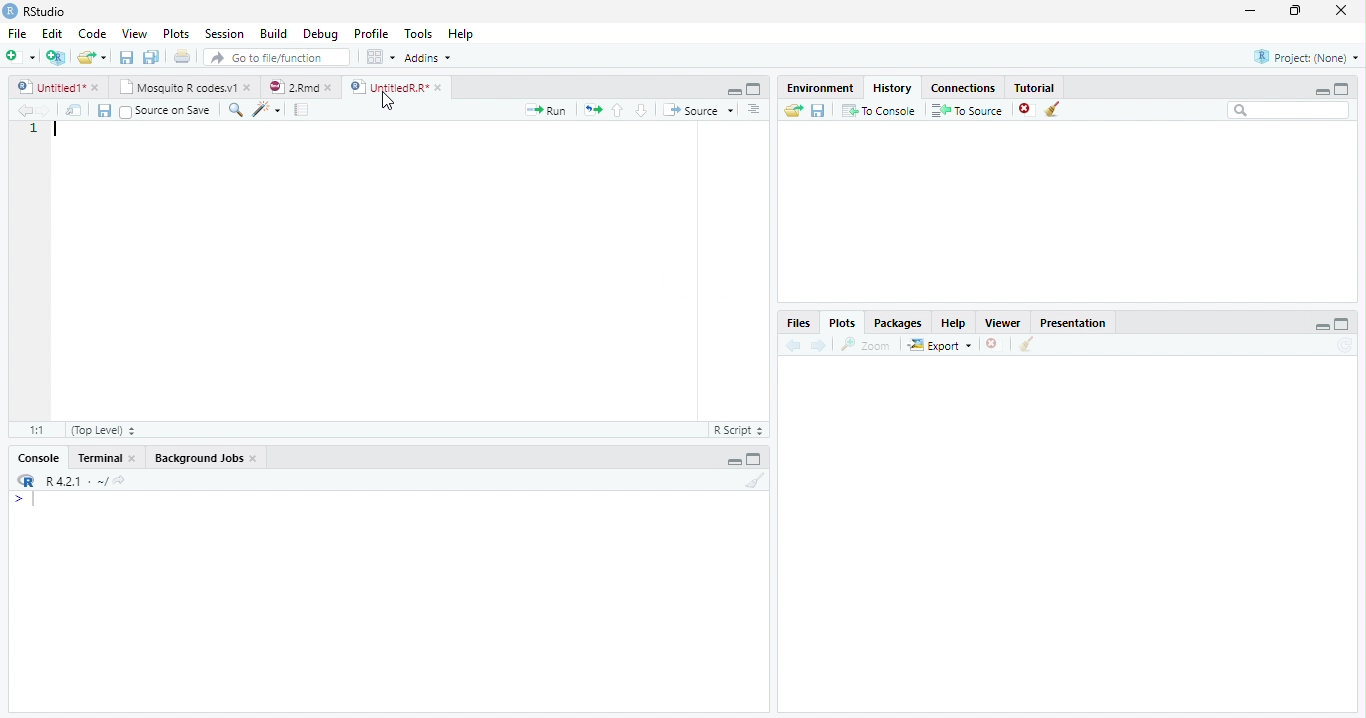  What do you see at coordinates (121, 480) in the screenshot?
I see `View the current working directory` at bounding box center [121, 480].